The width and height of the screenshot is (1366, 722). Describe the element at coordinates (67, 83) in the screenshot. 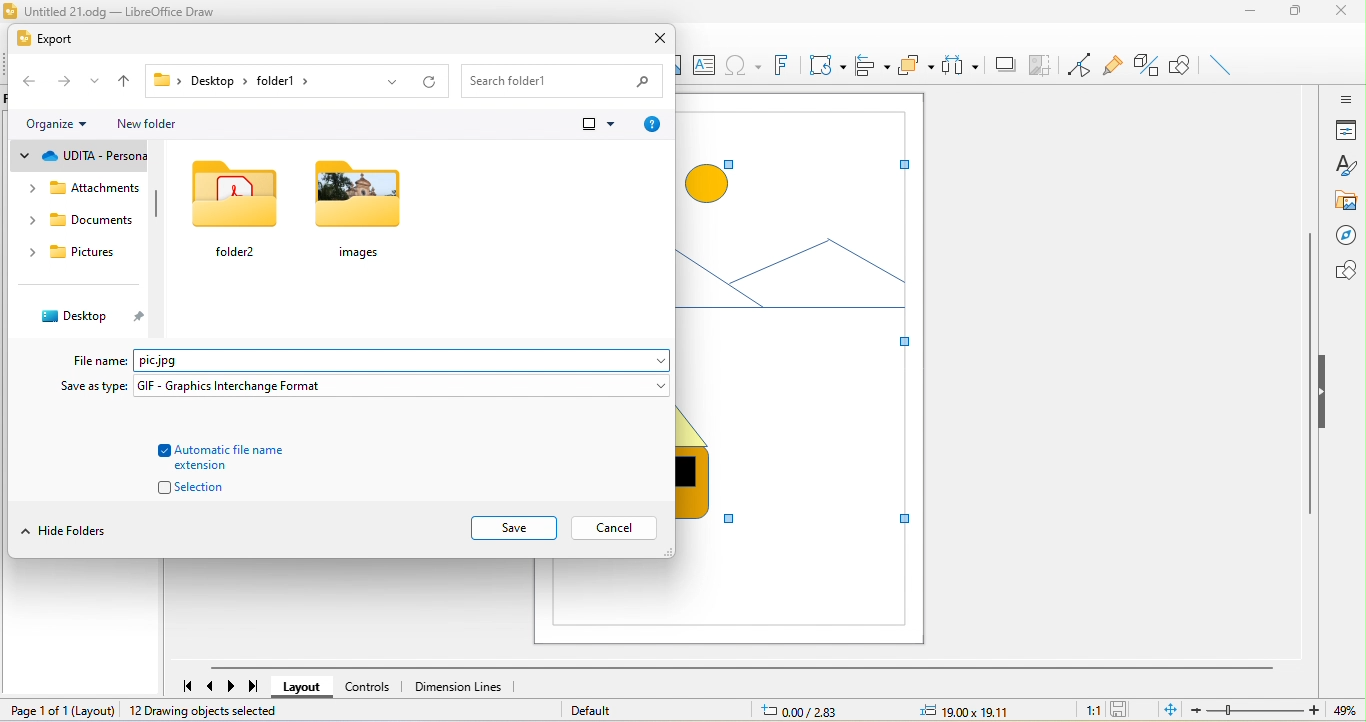

I see `forward` at that location.